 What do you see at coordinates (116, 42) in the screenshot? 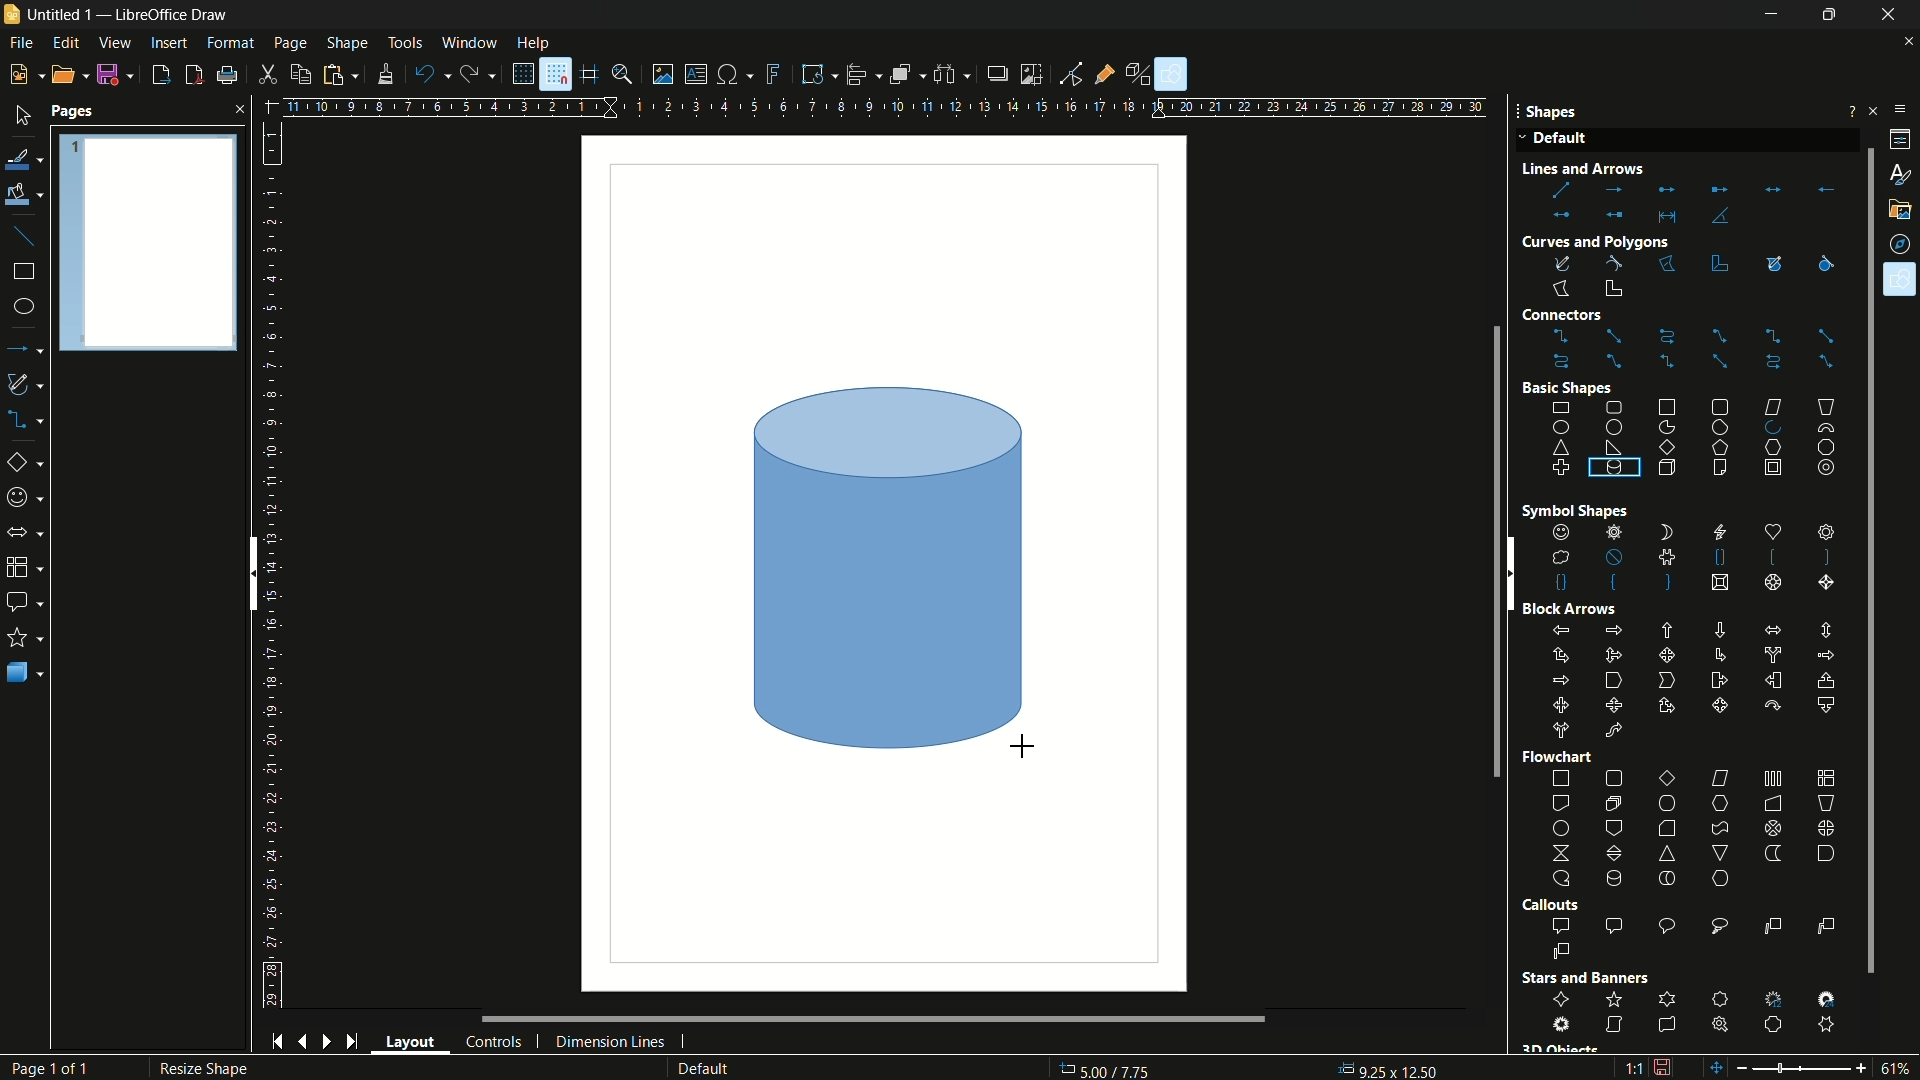
I see `view menu` at bounding box center [116, 42].